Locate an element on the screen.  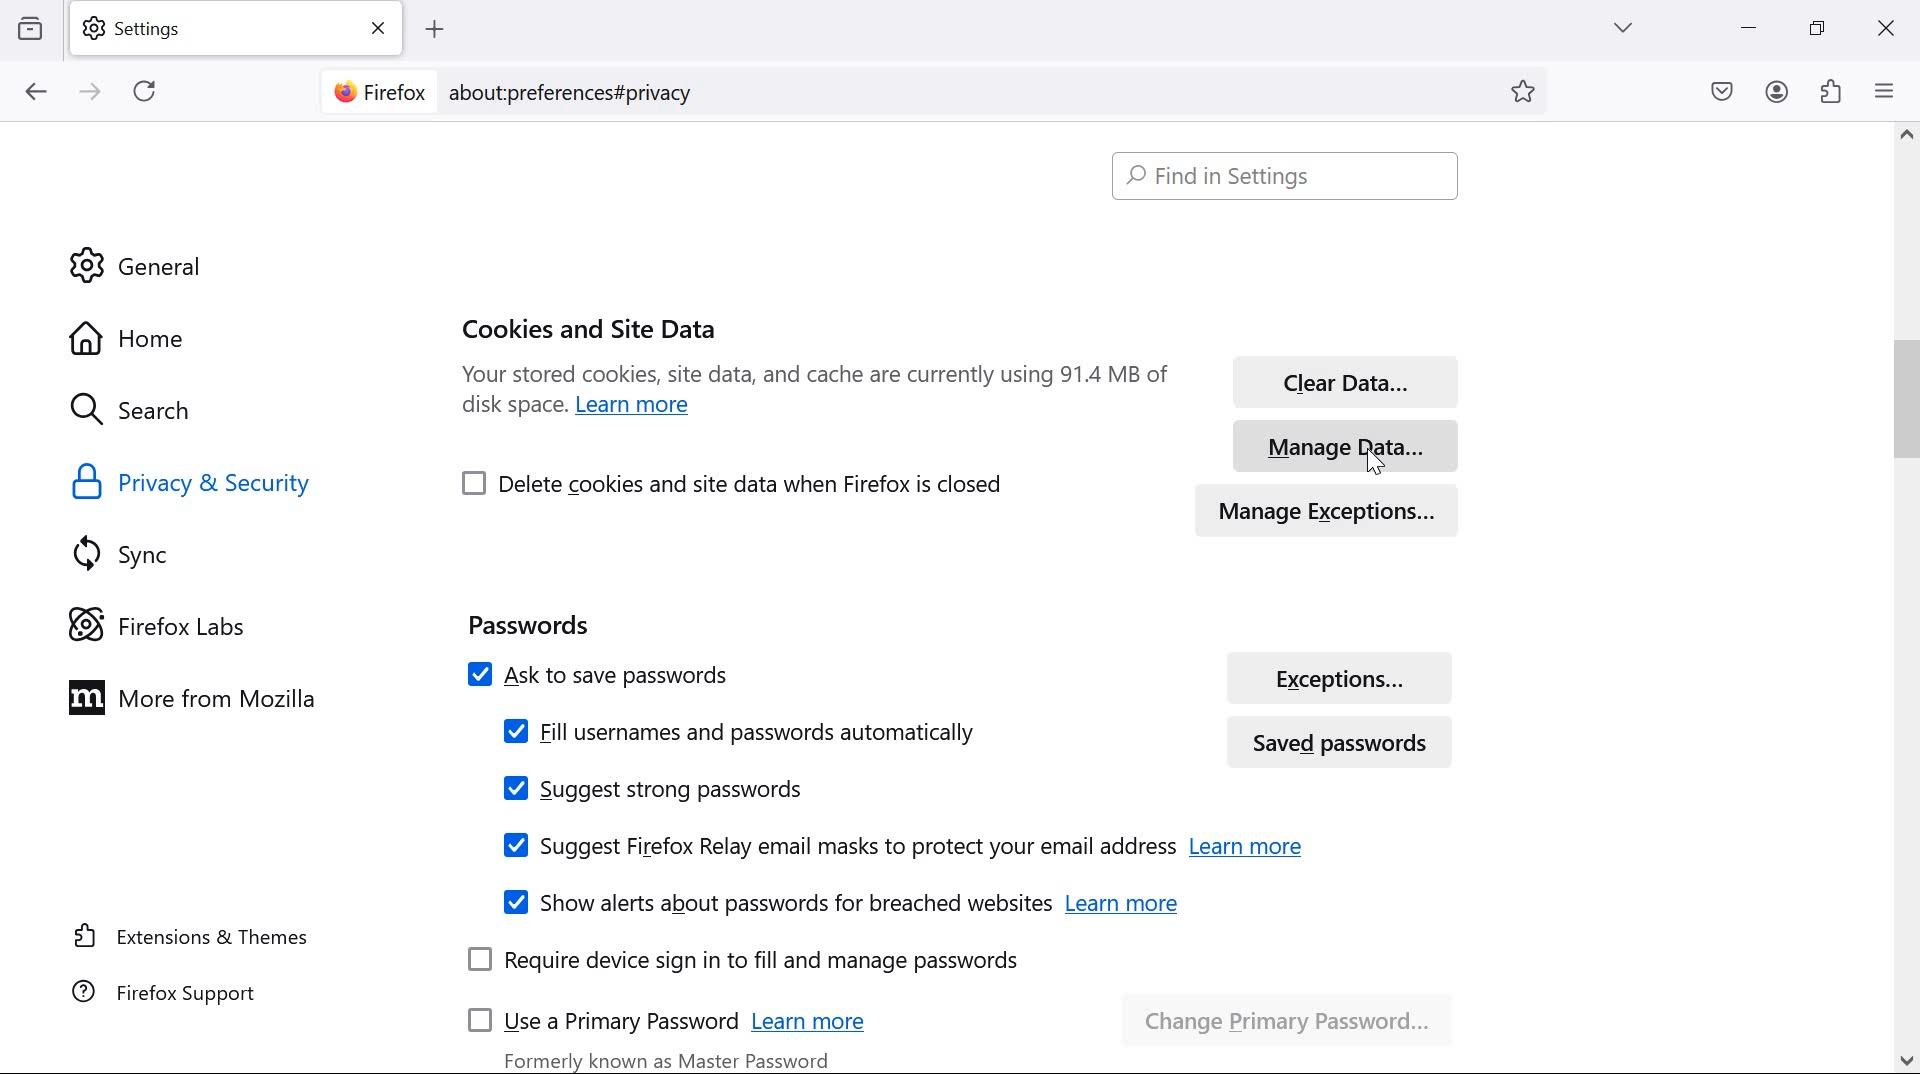
close is located at coordinates (1884, 31).